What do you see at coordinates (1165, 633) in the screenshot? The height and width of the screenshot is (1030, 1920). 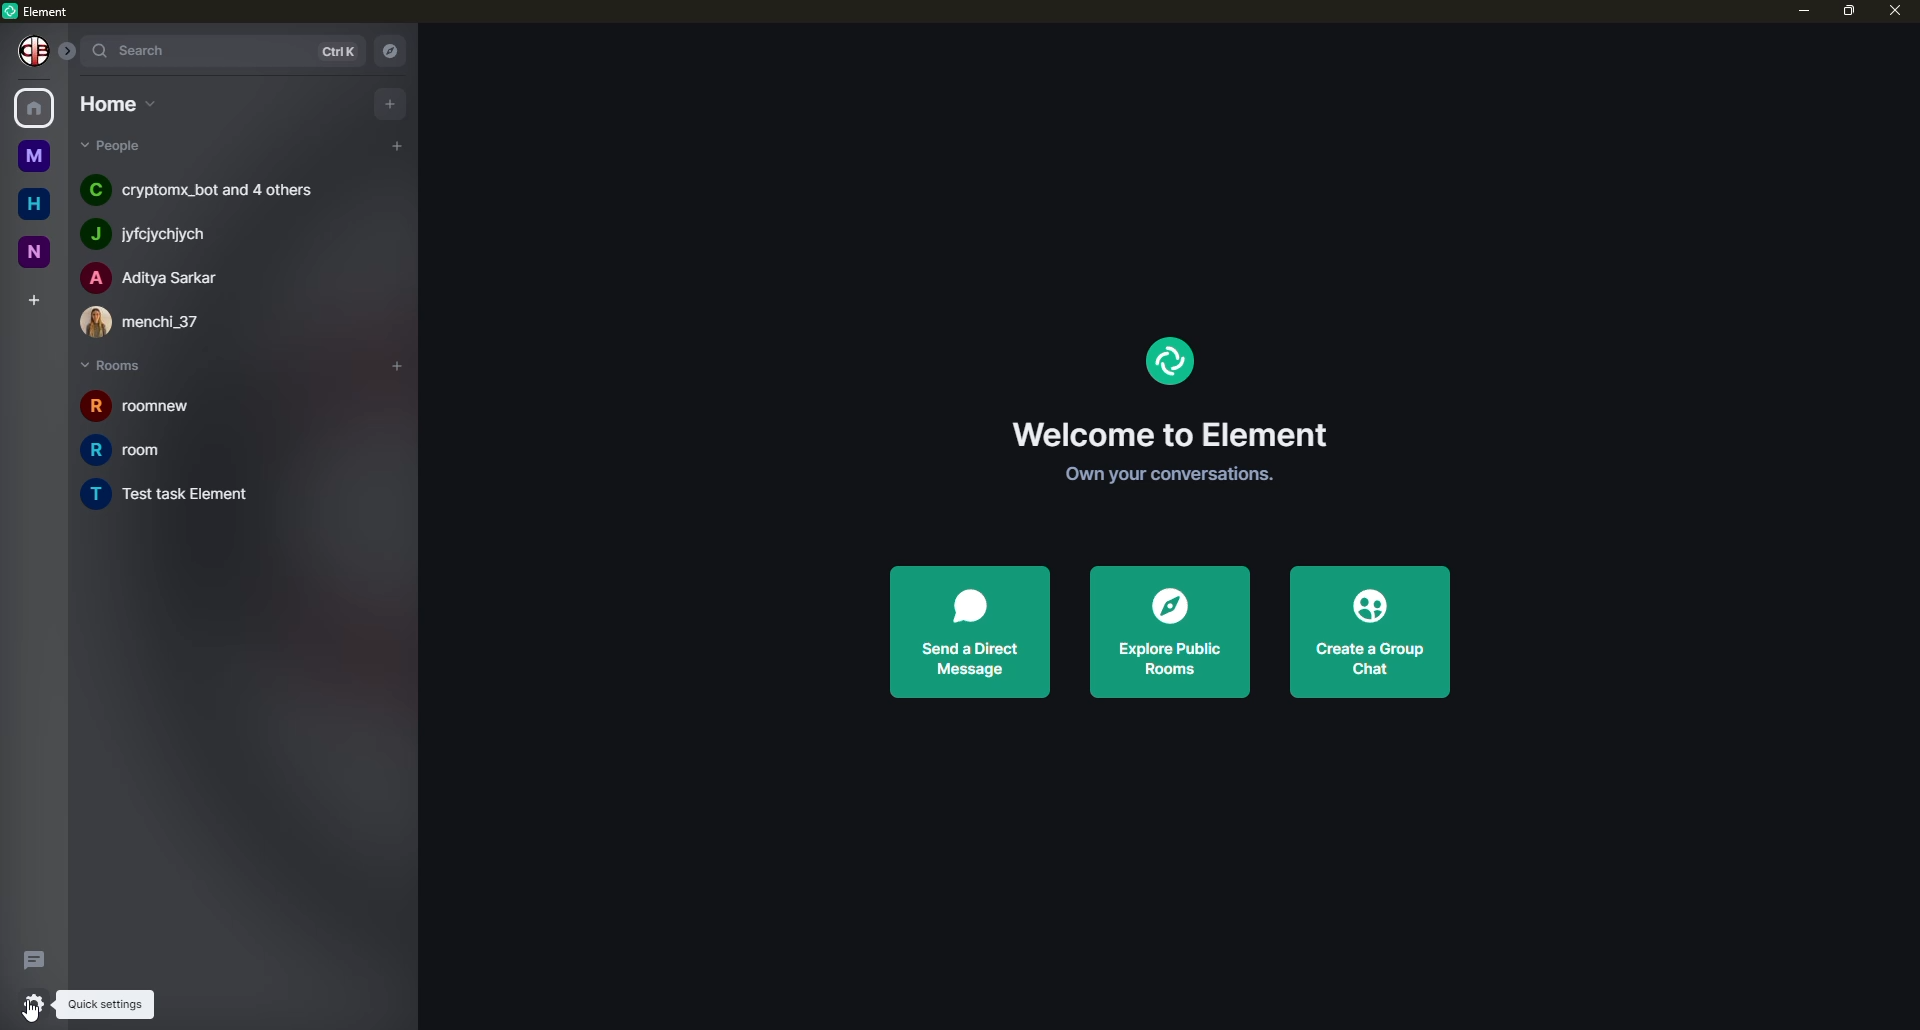 I see `explore public rooms` at bounding box center [1165, 633].